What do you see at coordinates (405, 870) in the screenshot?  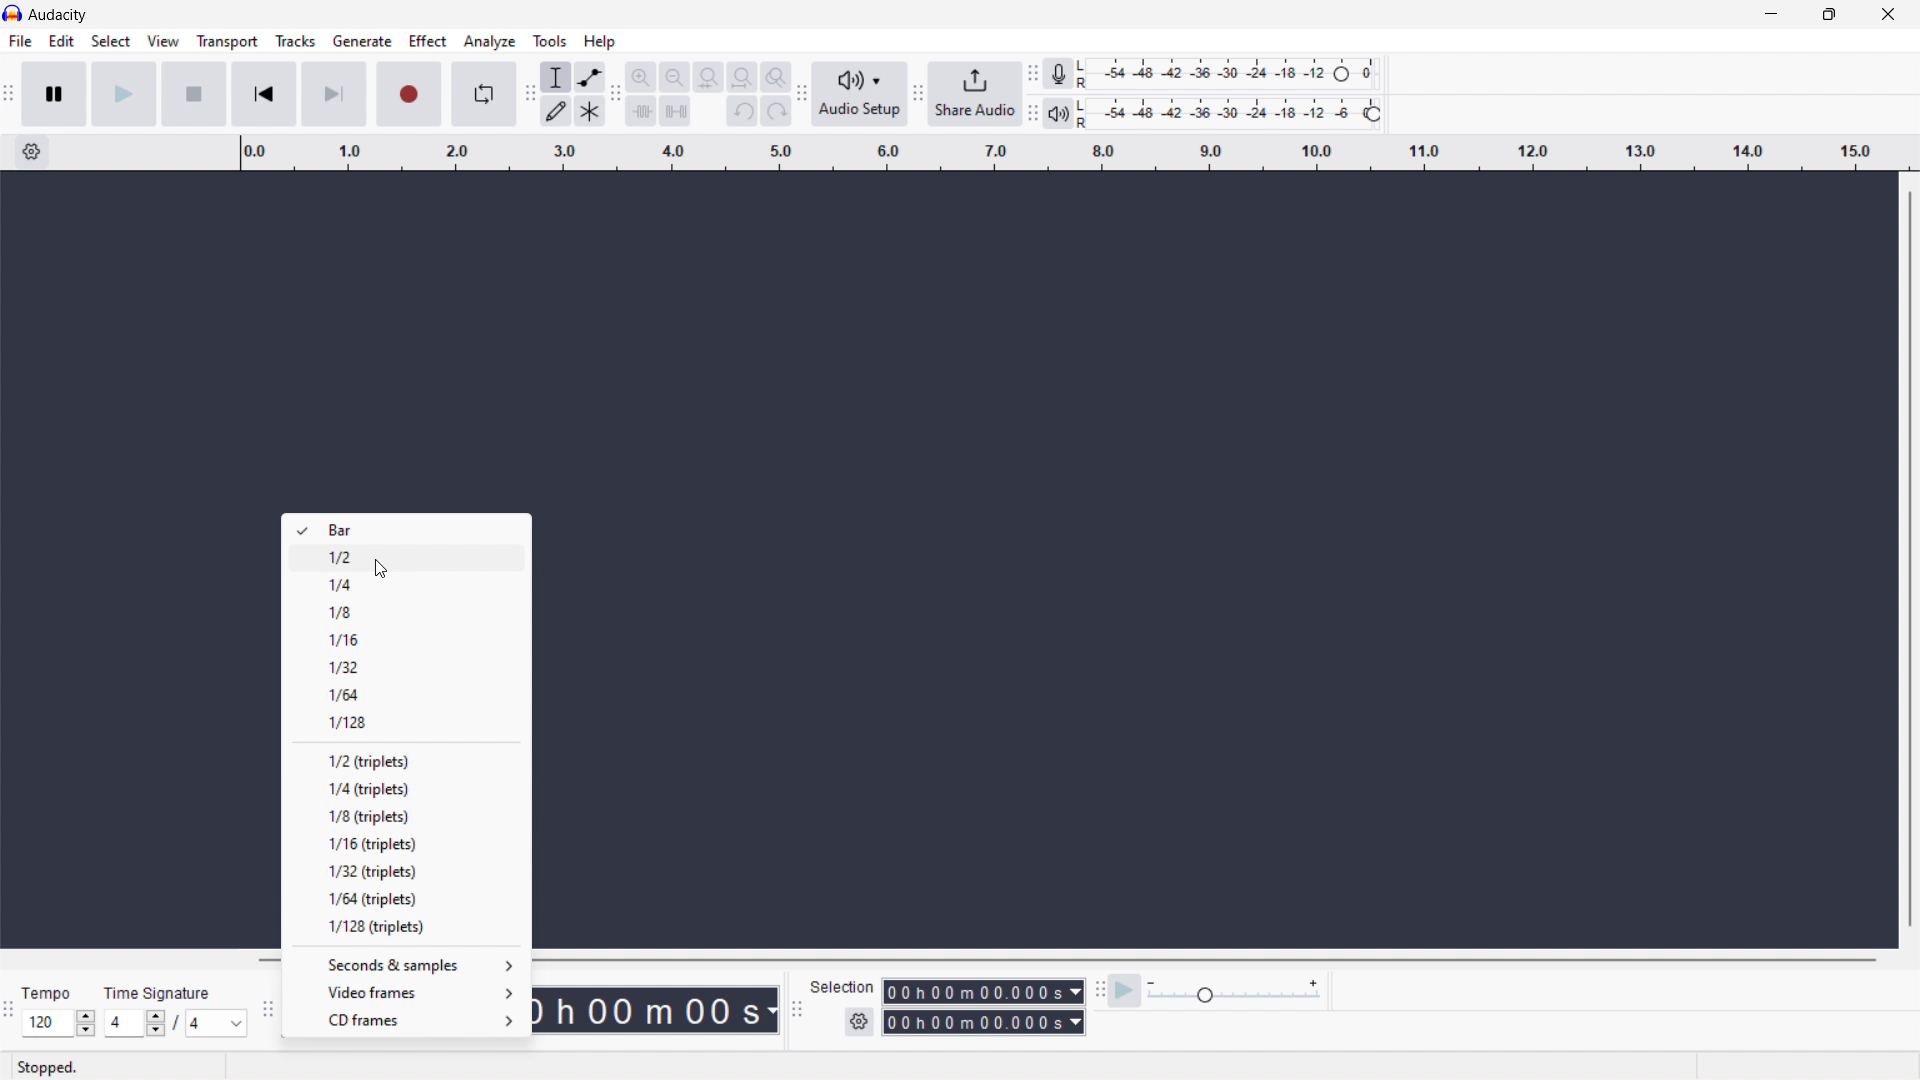 I see `1/32 (triplets)` at bounding box center [405, 870].